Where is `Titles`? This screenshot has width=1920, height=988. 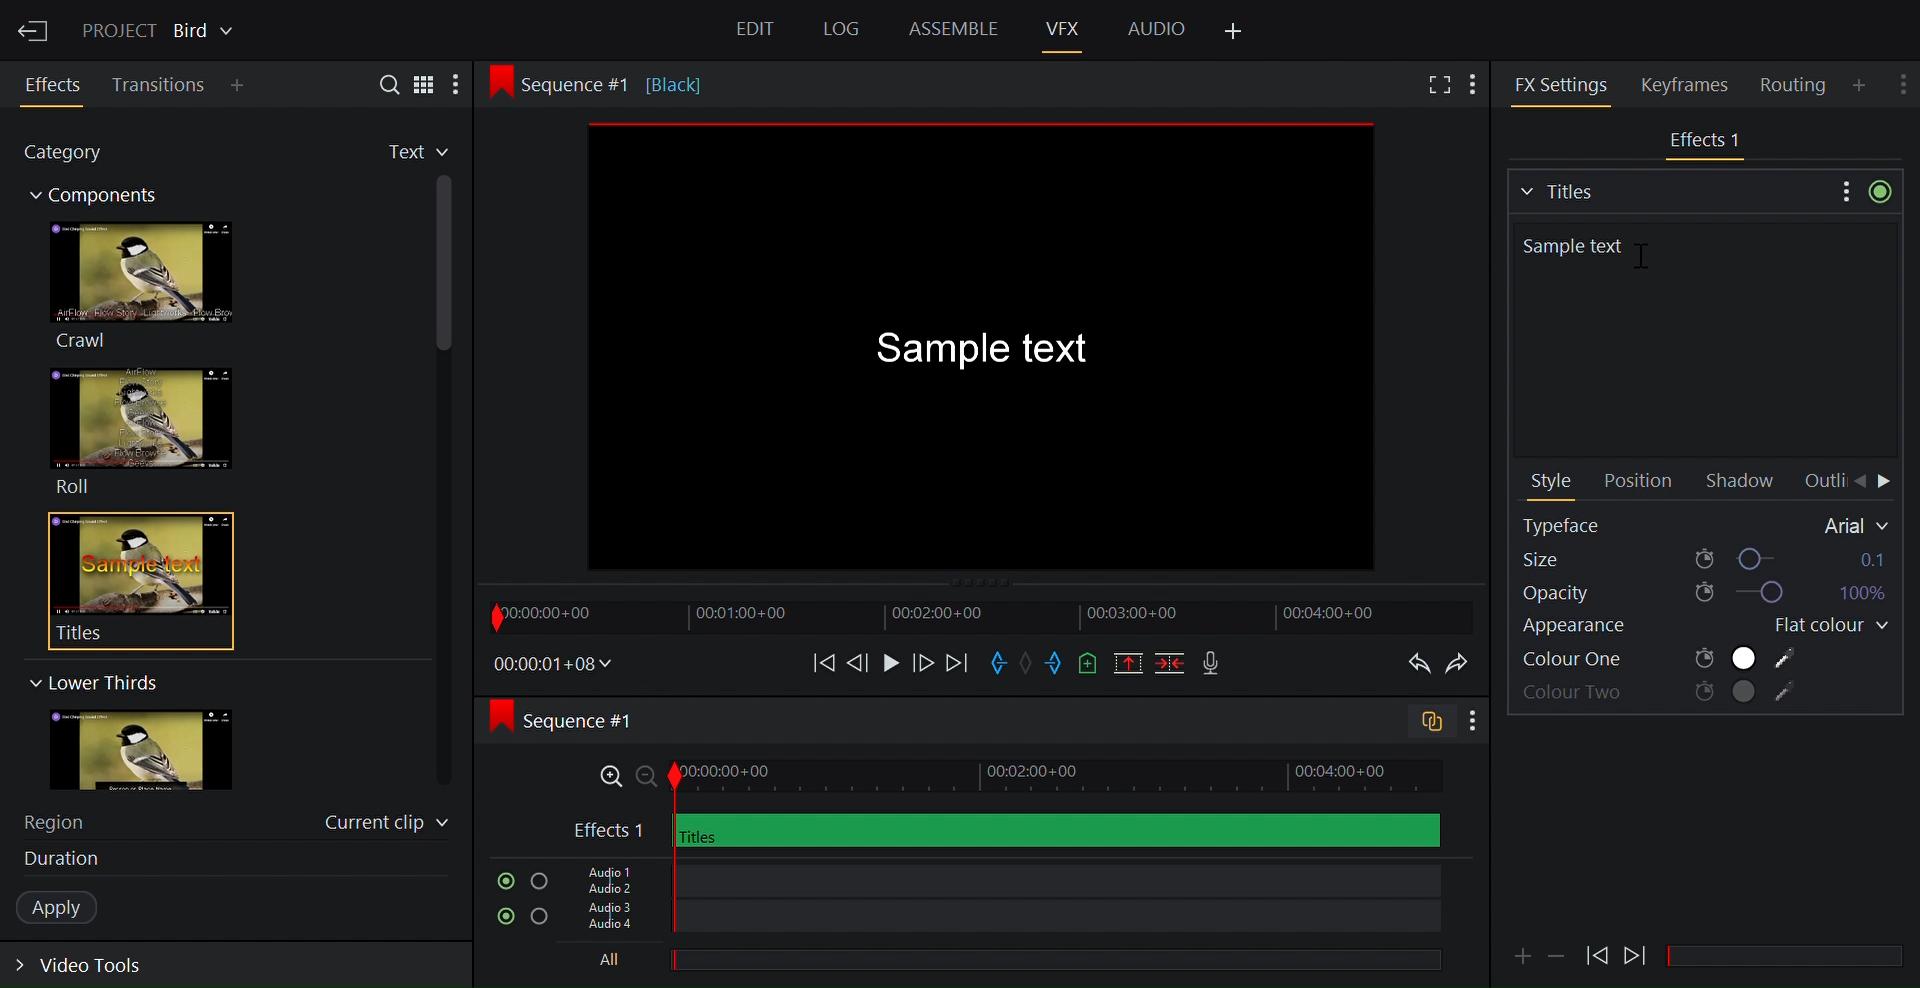
Titles is located at coordinates (1669, 189).